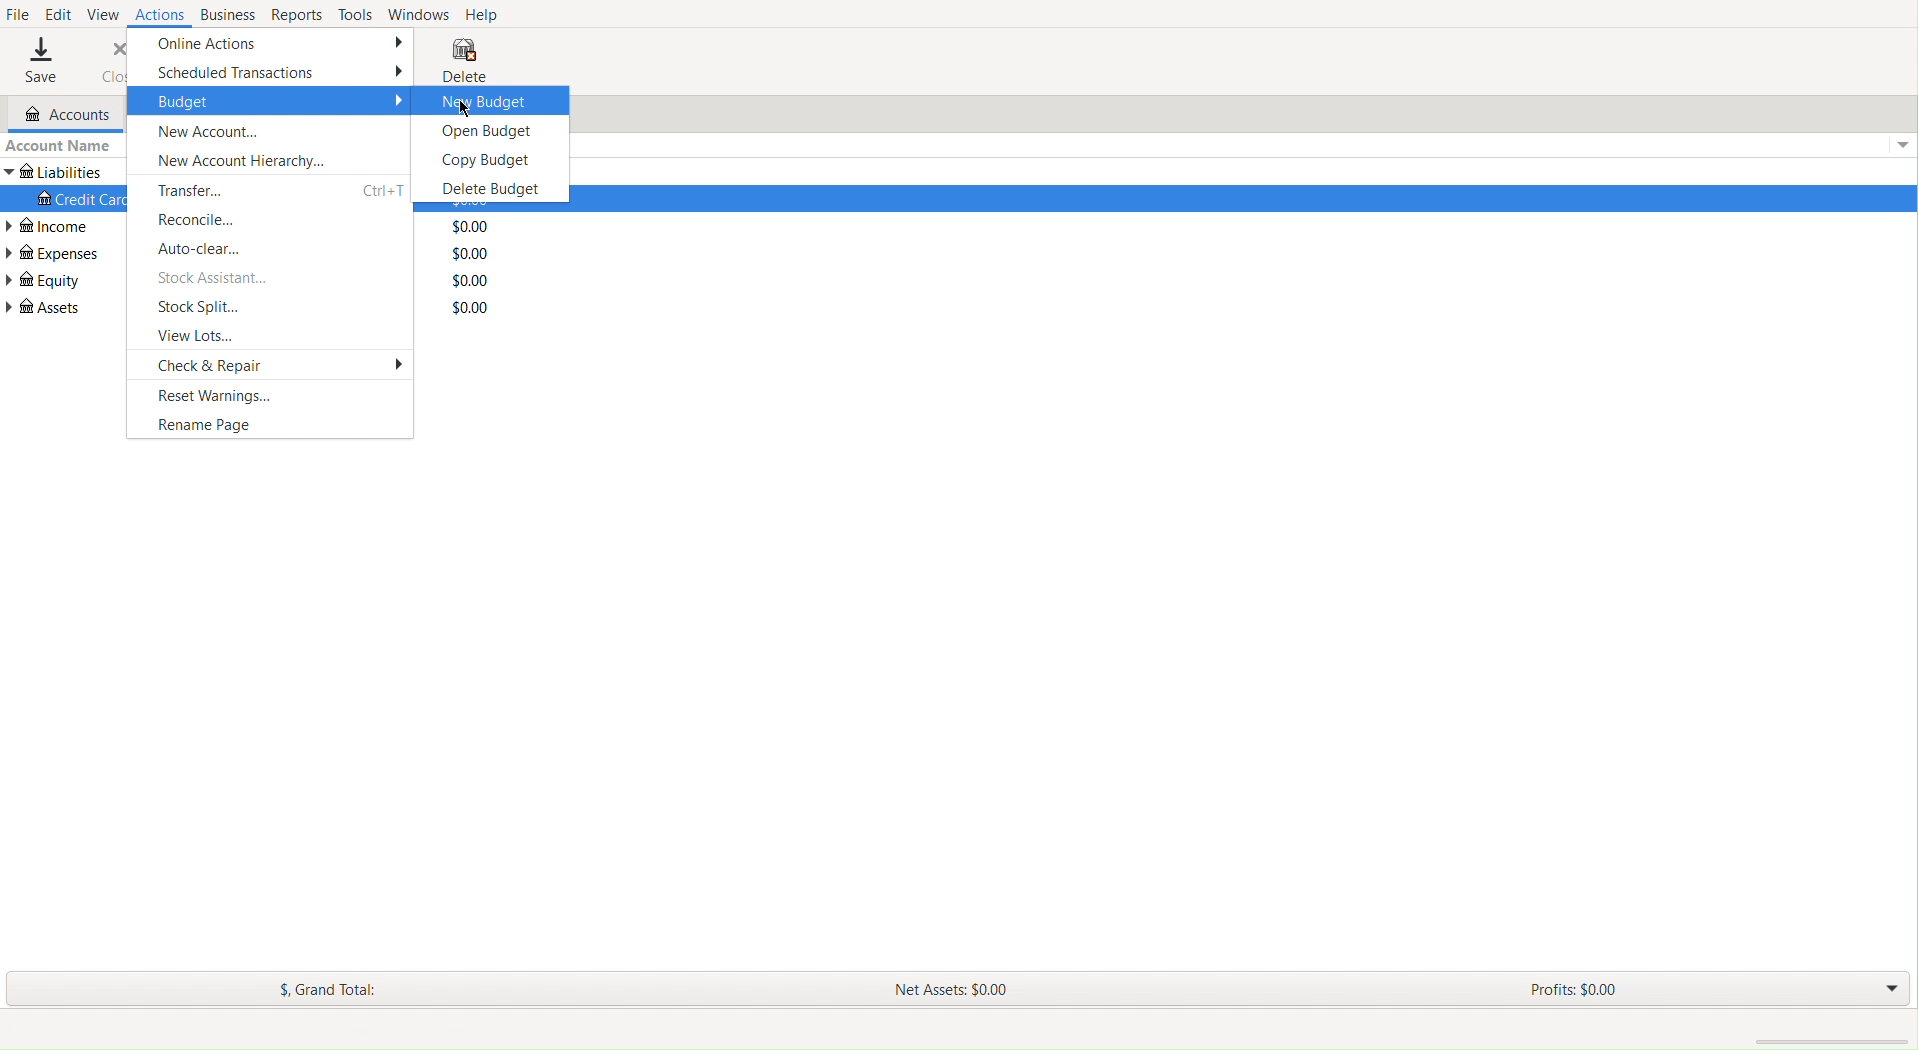 The image size is (1918, 1050). Describe the element at coordinates (380, 187) in the screenshot. I see `ctrl+T` at that location.